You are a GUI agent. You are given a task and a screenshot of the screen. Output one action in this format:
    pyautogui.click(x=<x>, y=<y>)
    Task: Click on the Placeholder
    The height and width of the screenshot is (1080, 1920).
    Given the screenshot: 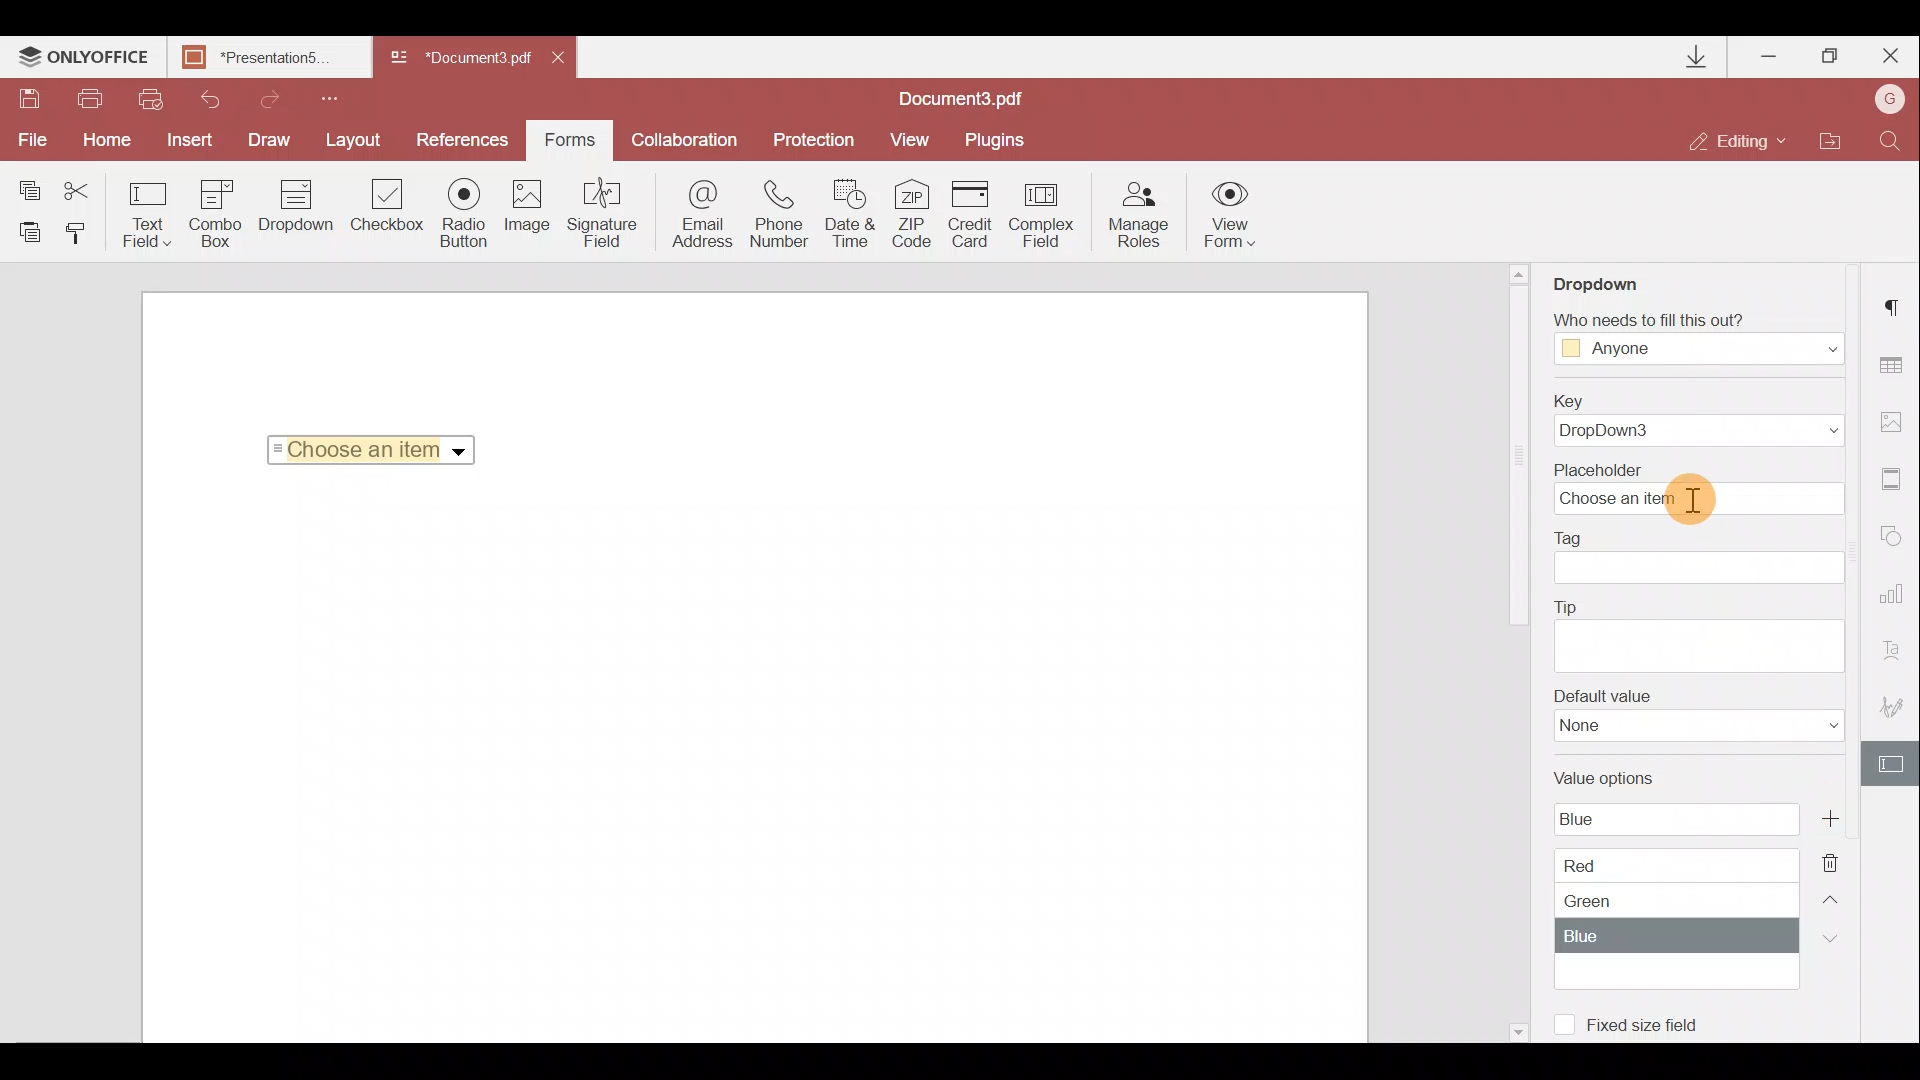 What is the action you would take?
    pyautogui.click(x=1694, y=488)
    